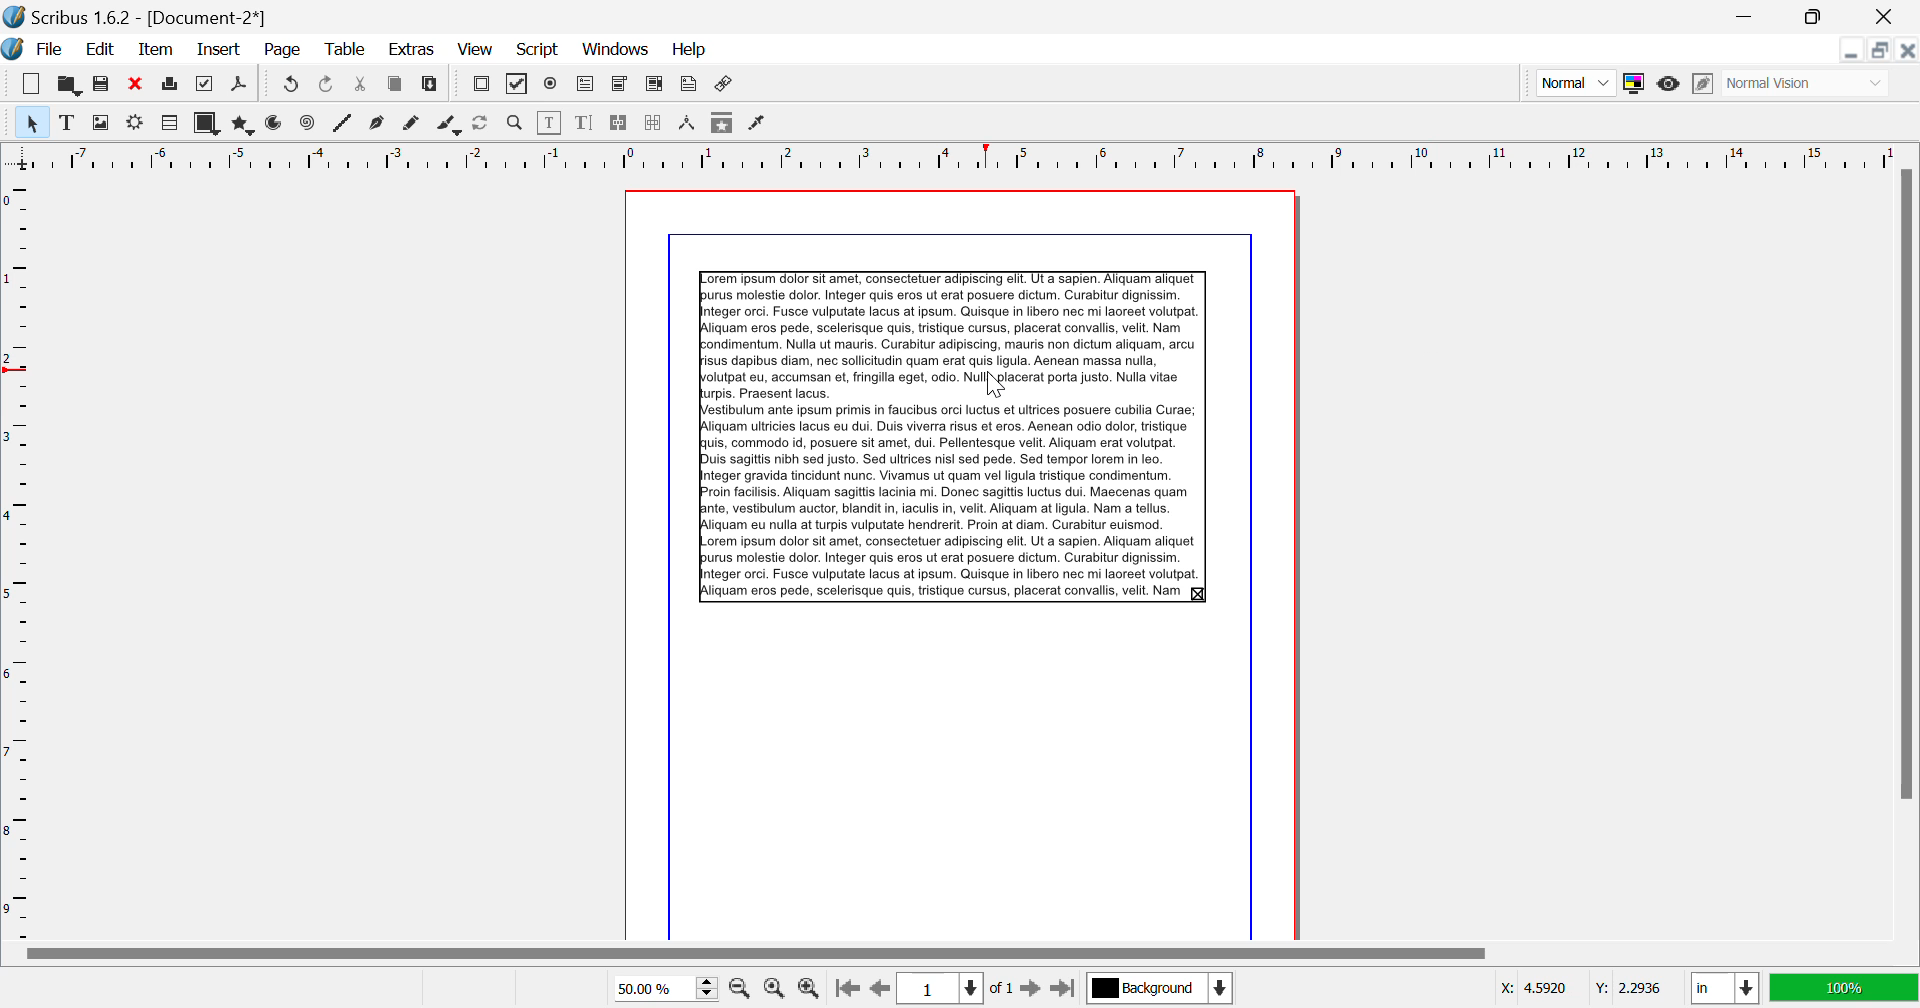 The width and height of the screenshot is (1920, 1008). What do you see at coordinates (952, 435) in the screenshot?
I see `Lorem Ipsum Textframe` at bounding box center [952, 435].